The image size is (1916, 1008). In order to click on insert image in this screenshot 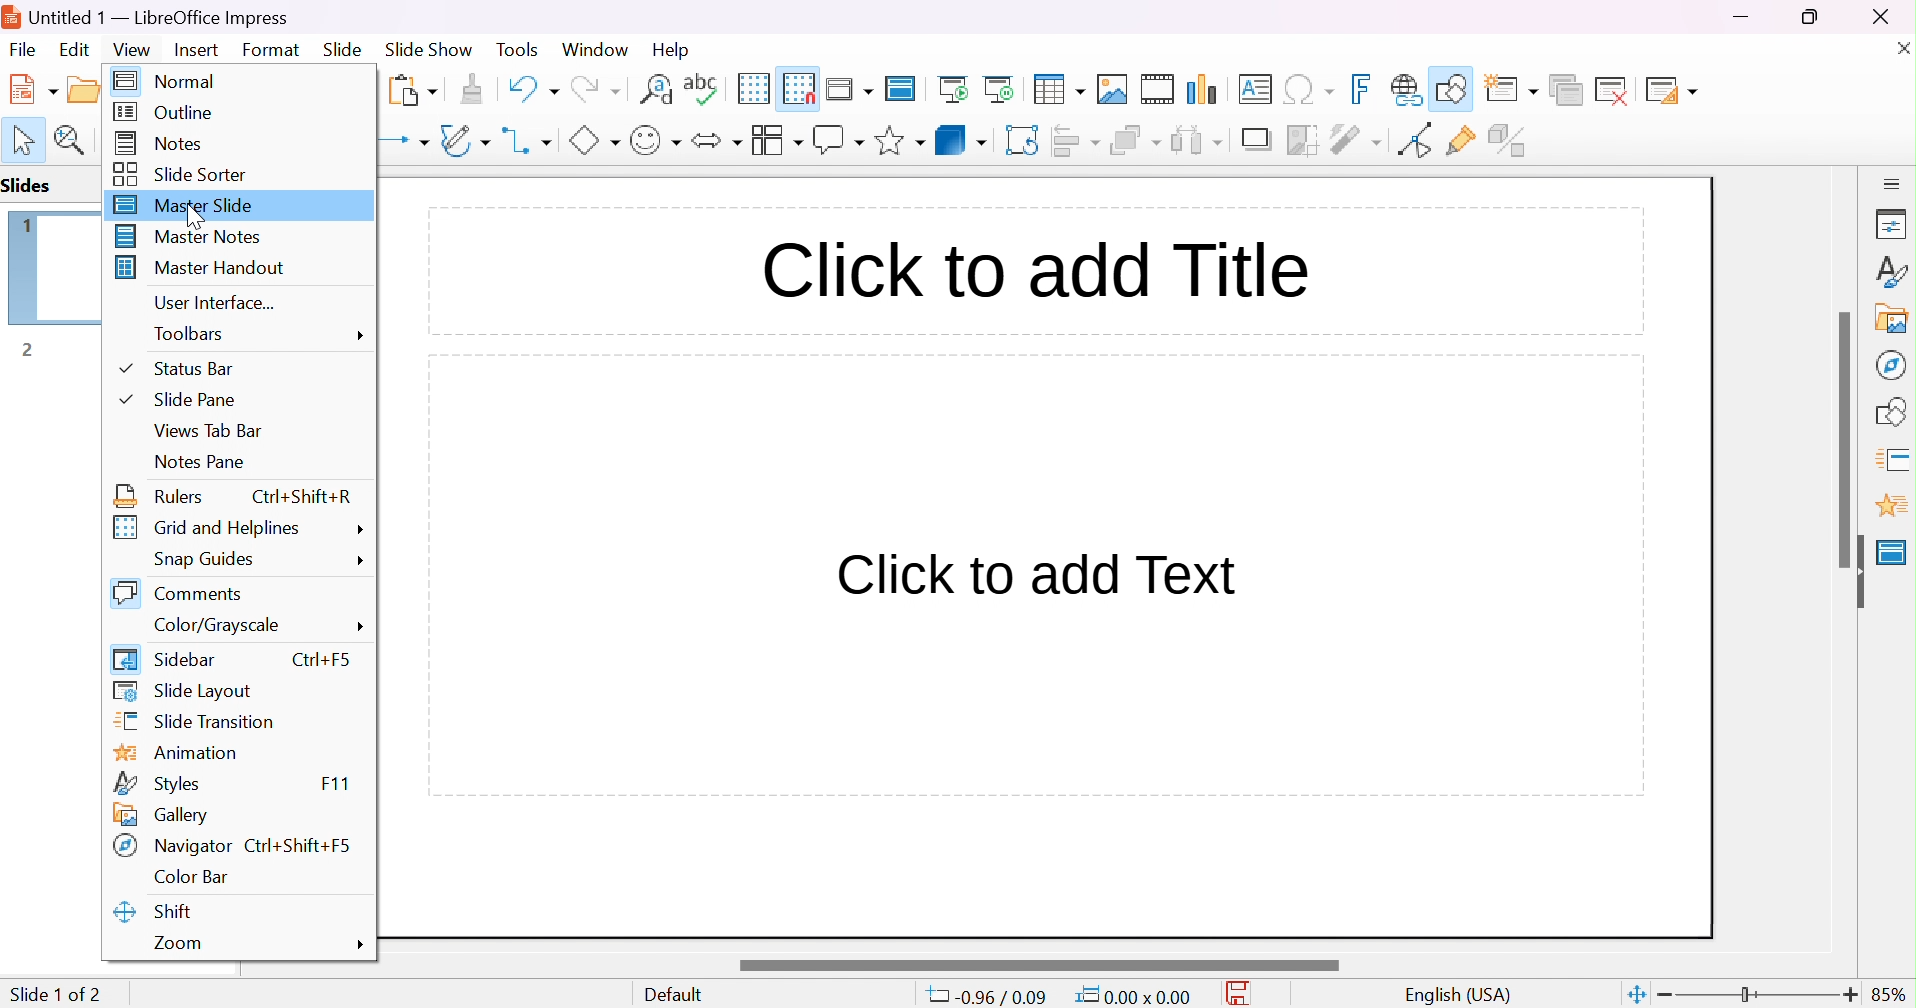, I will do `click(1113, 89)`.